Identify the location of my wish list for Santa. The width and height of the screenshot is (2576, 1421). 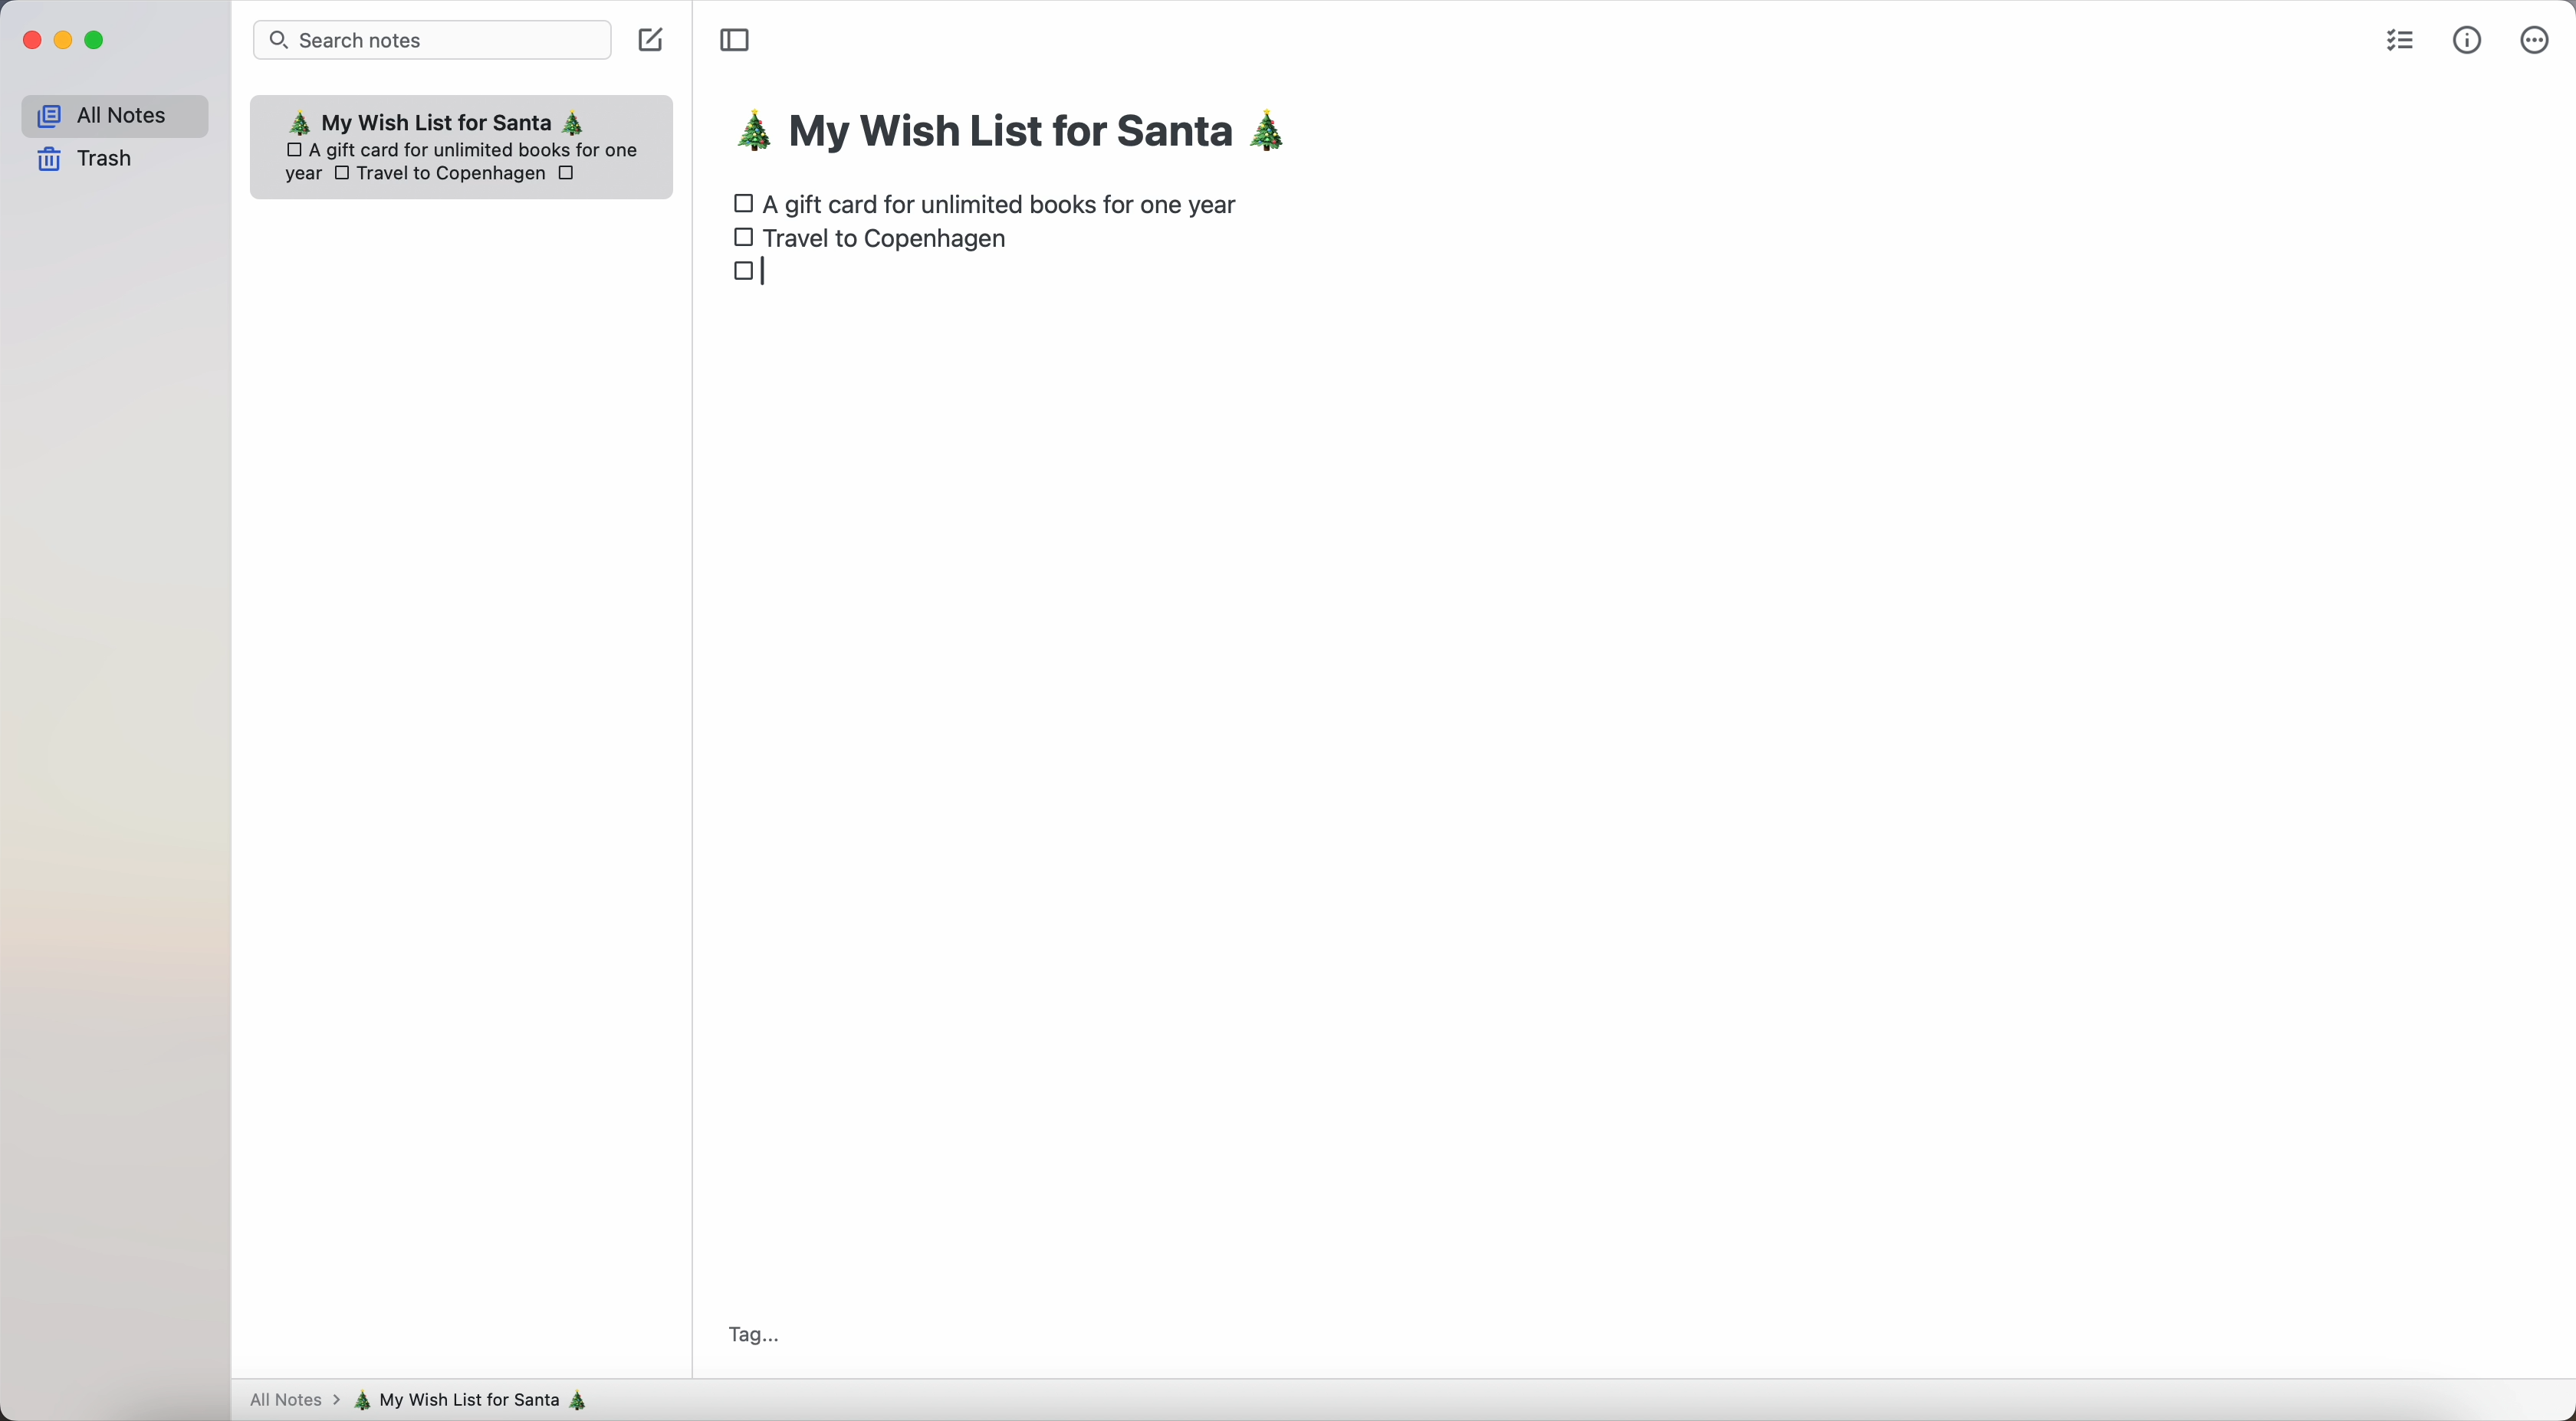
(480, 1400).